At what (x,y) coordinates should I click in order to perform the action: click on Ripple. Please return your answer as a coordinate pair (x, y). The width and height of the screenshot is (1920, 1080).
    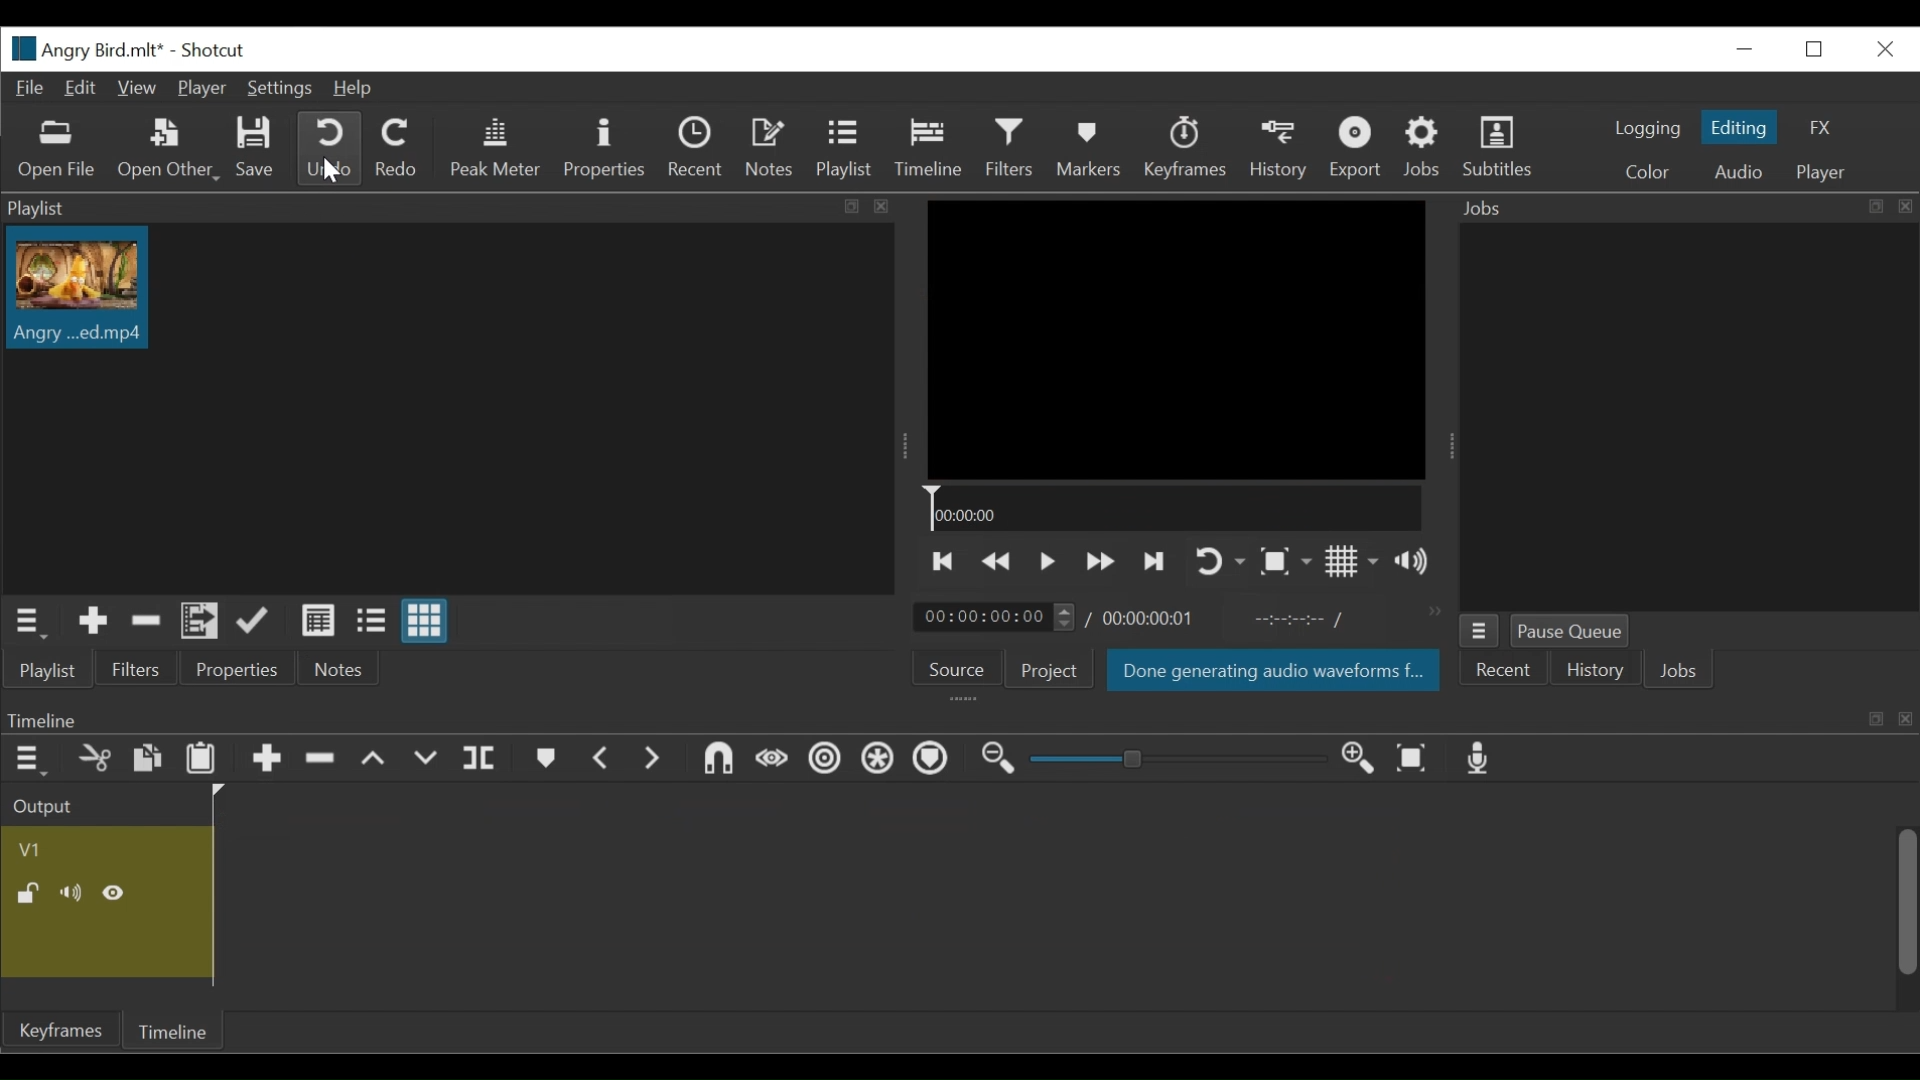
    Looking at the image, I should click on (825, 759).